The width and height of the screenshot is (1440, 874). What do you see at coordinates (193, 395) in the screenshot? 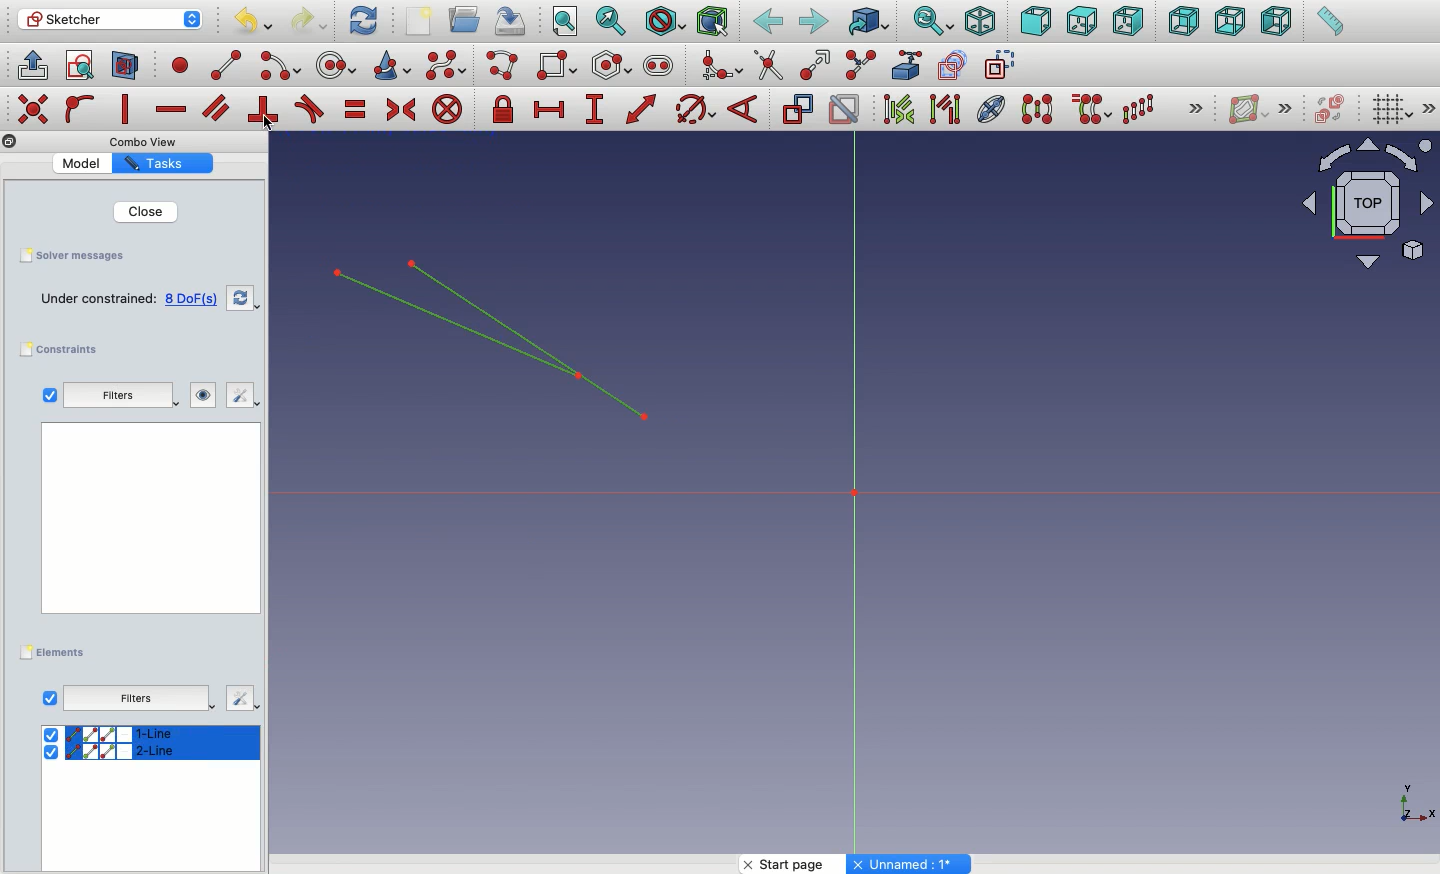
I see `Visibility ` at bounding box center [193, 395].